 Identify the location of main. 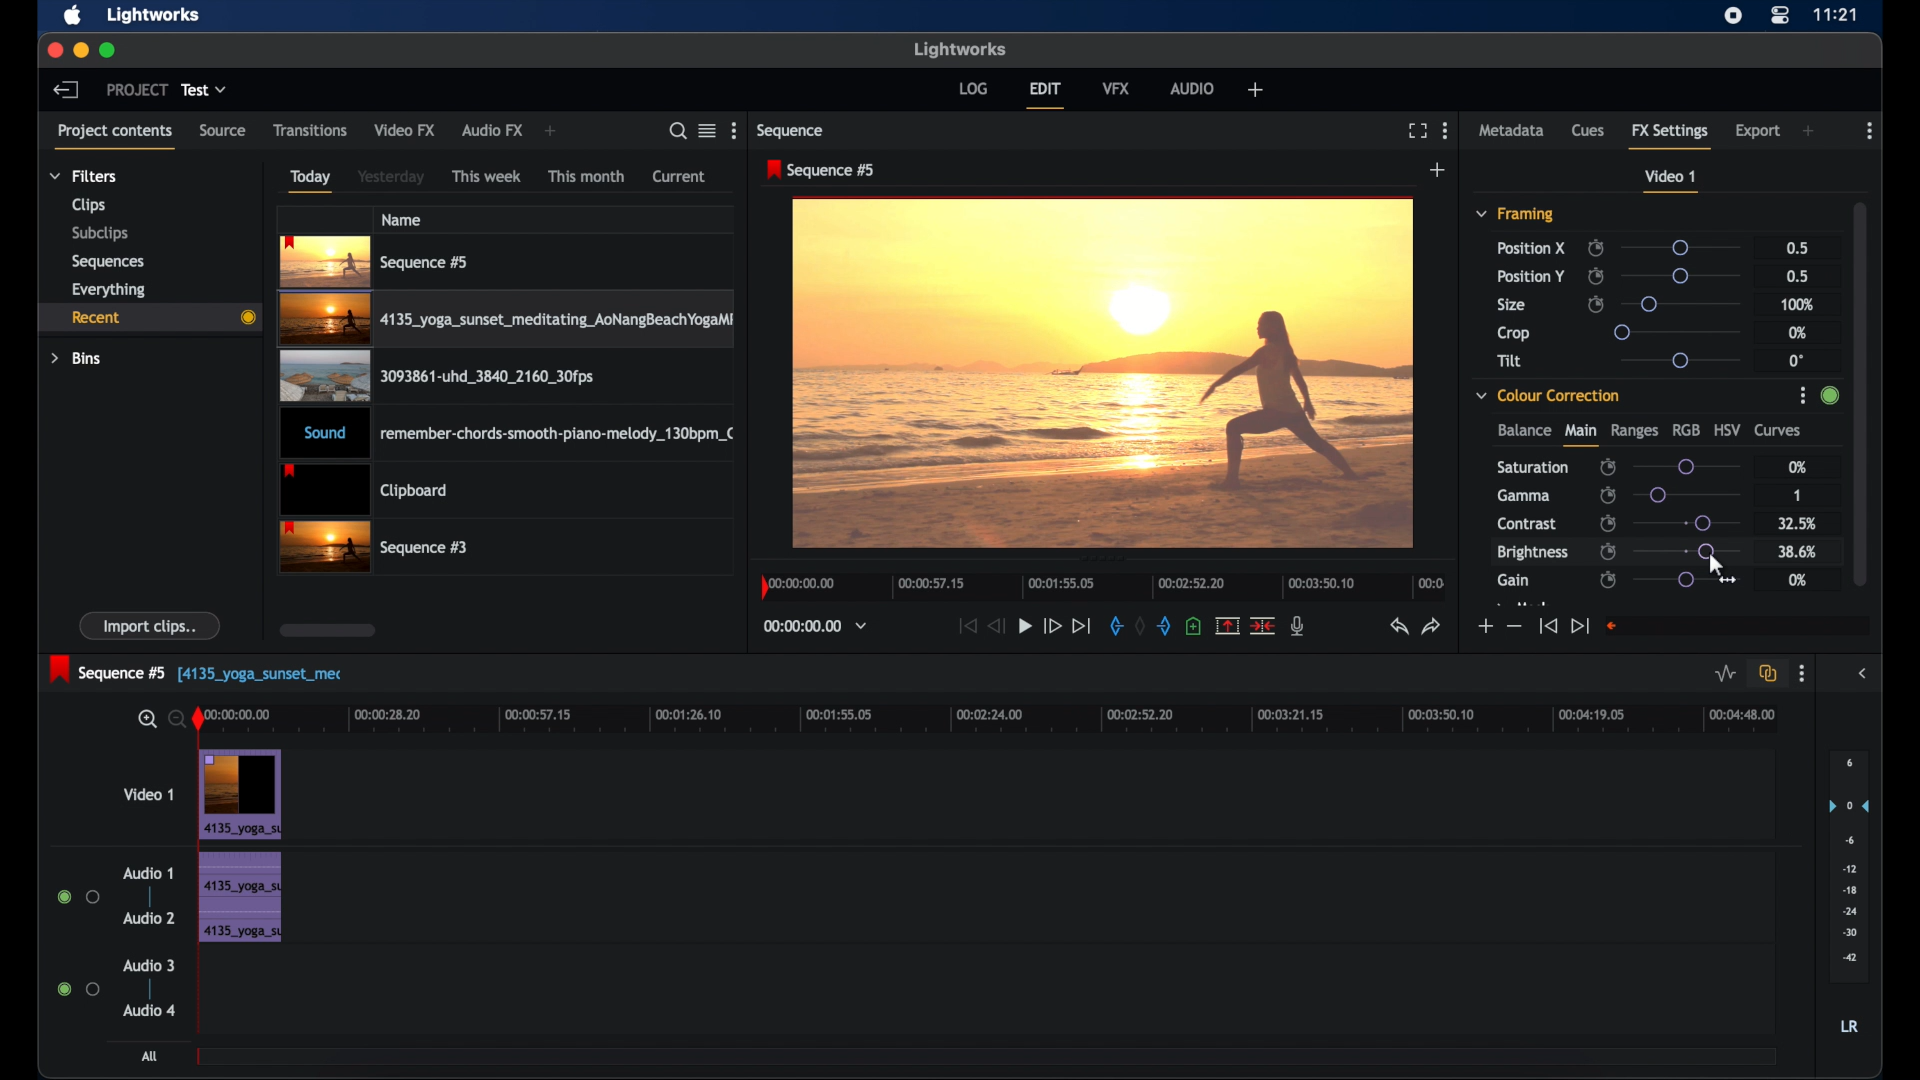
(1580, 435).